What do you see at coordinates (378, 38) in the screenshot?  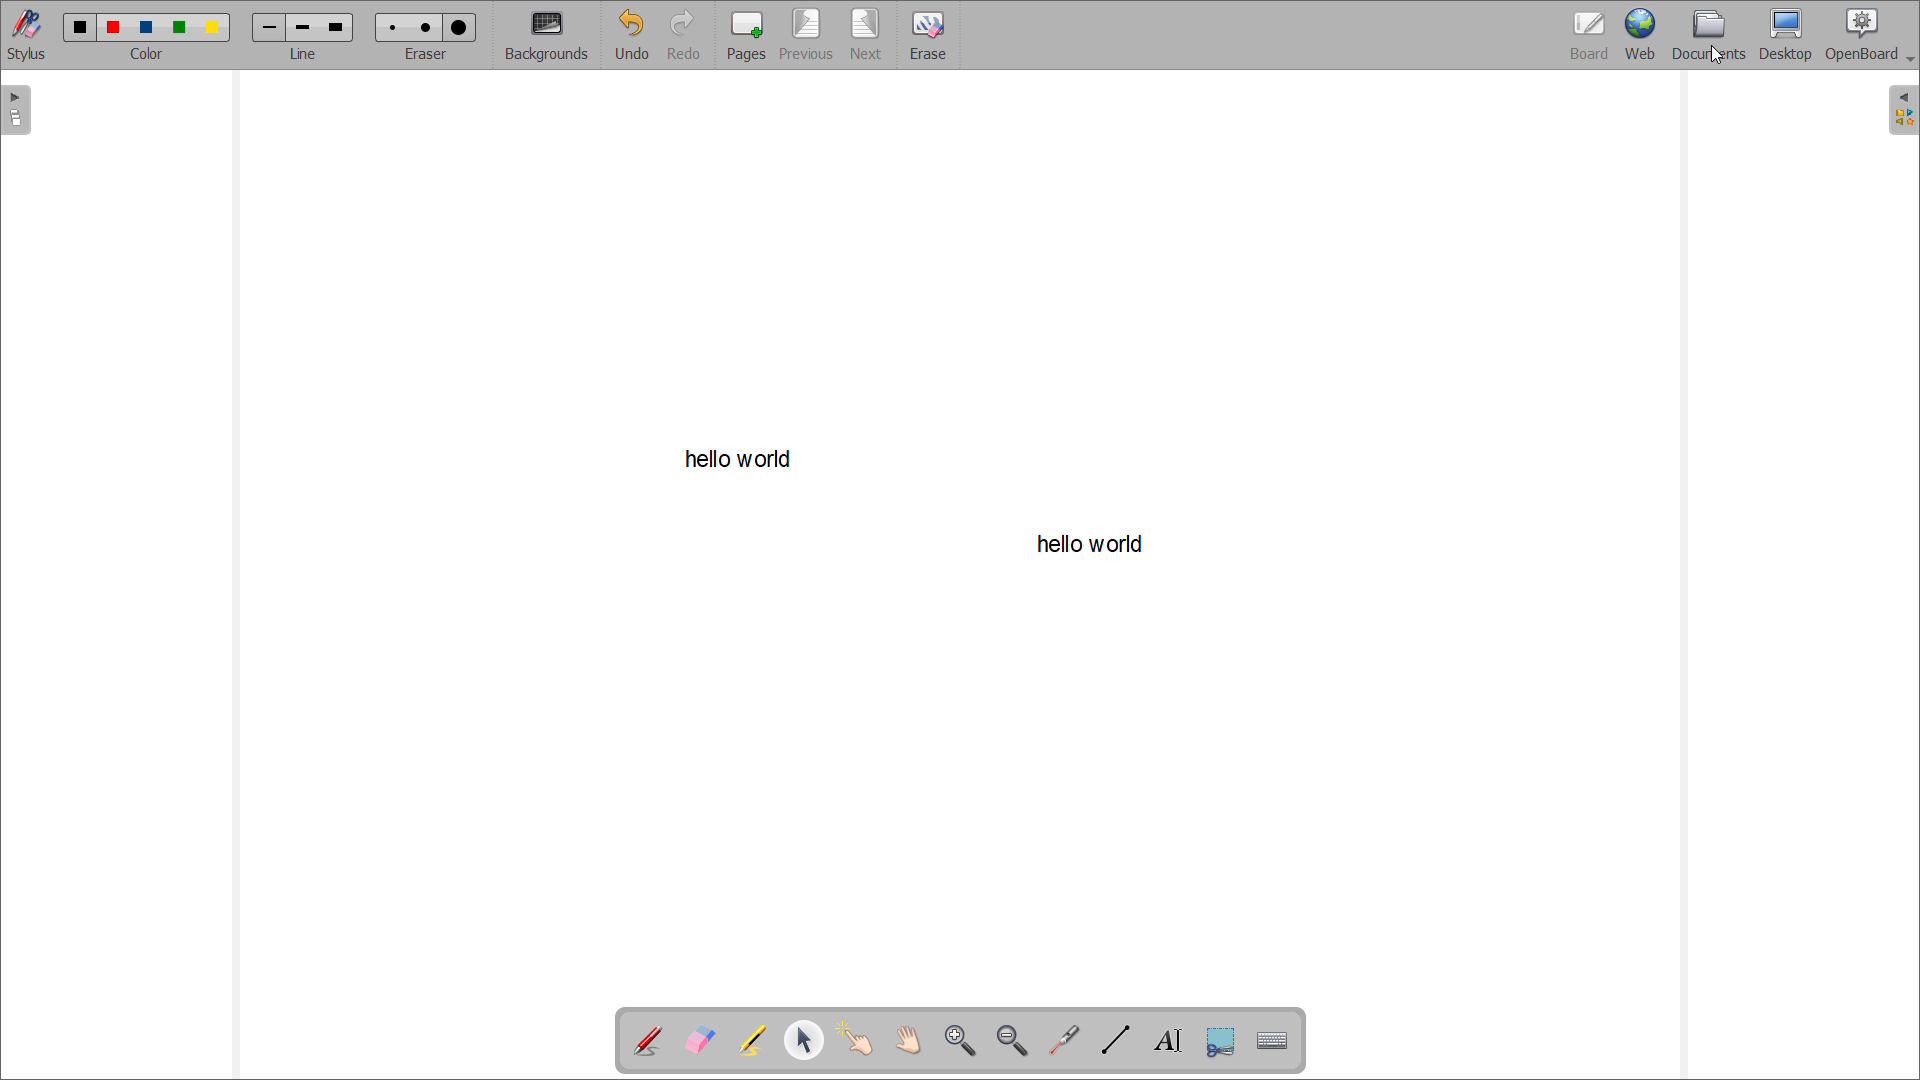 I see `eraser` at bounding box center [378, 38].